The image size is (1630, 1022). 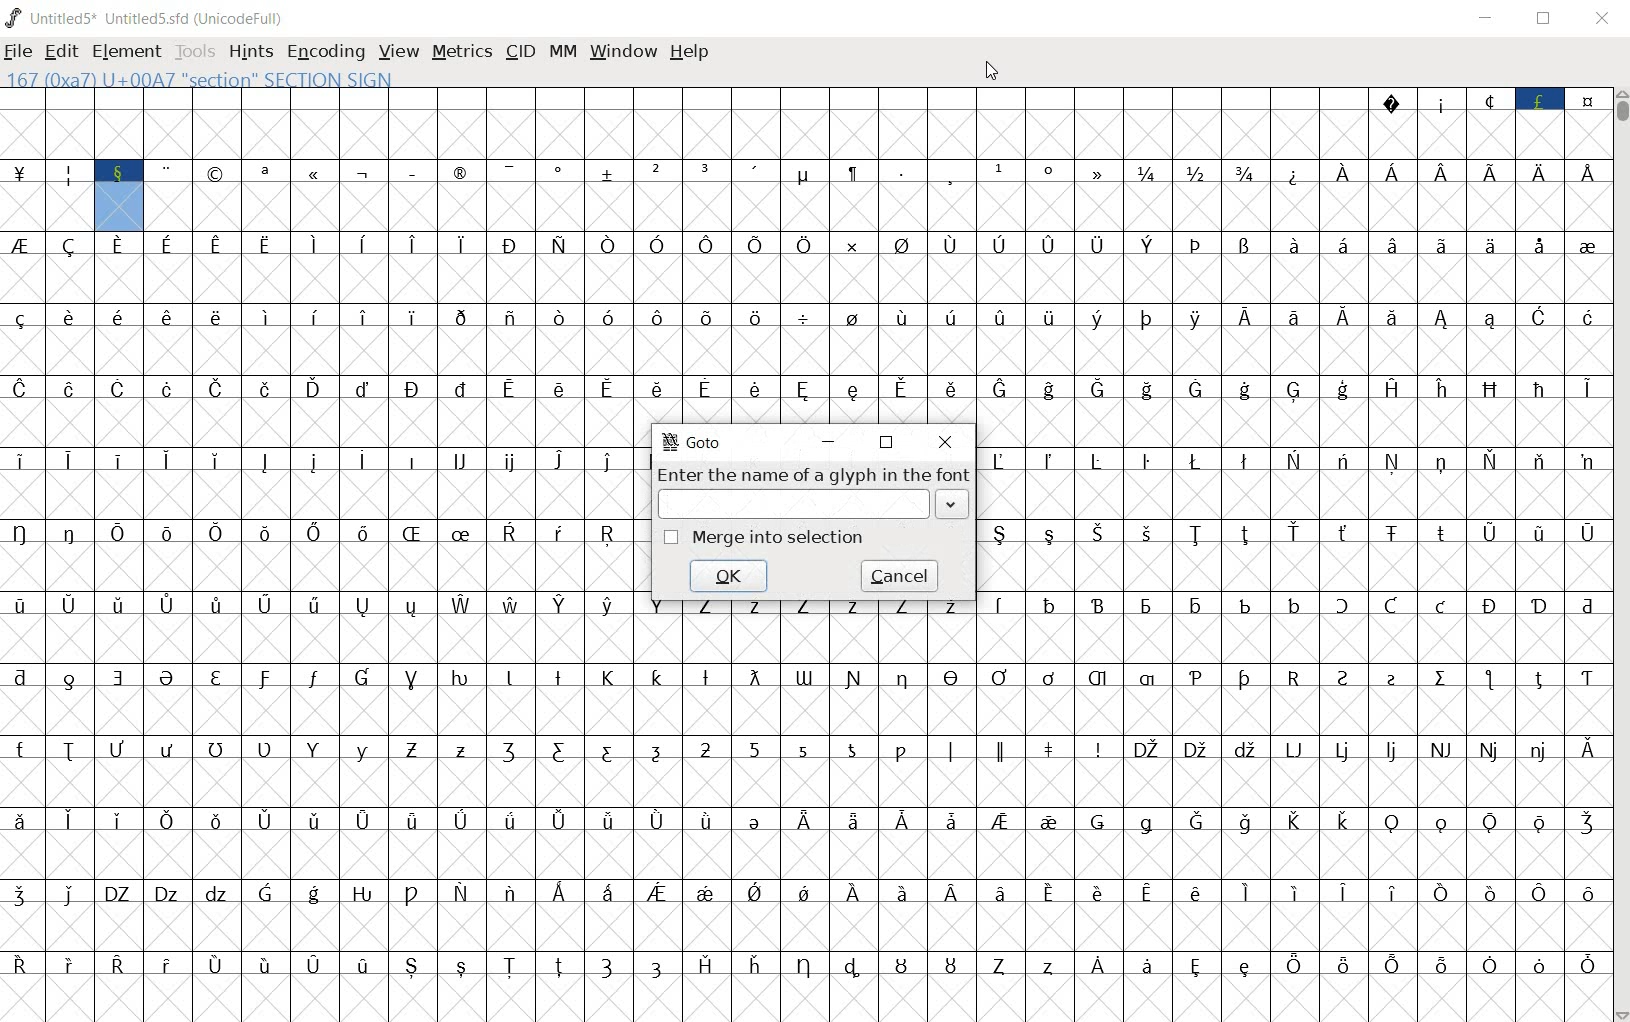 What do you see at coordinates (807, 339) in the screenshot?
I see `division` at bounding box center [807, 339].